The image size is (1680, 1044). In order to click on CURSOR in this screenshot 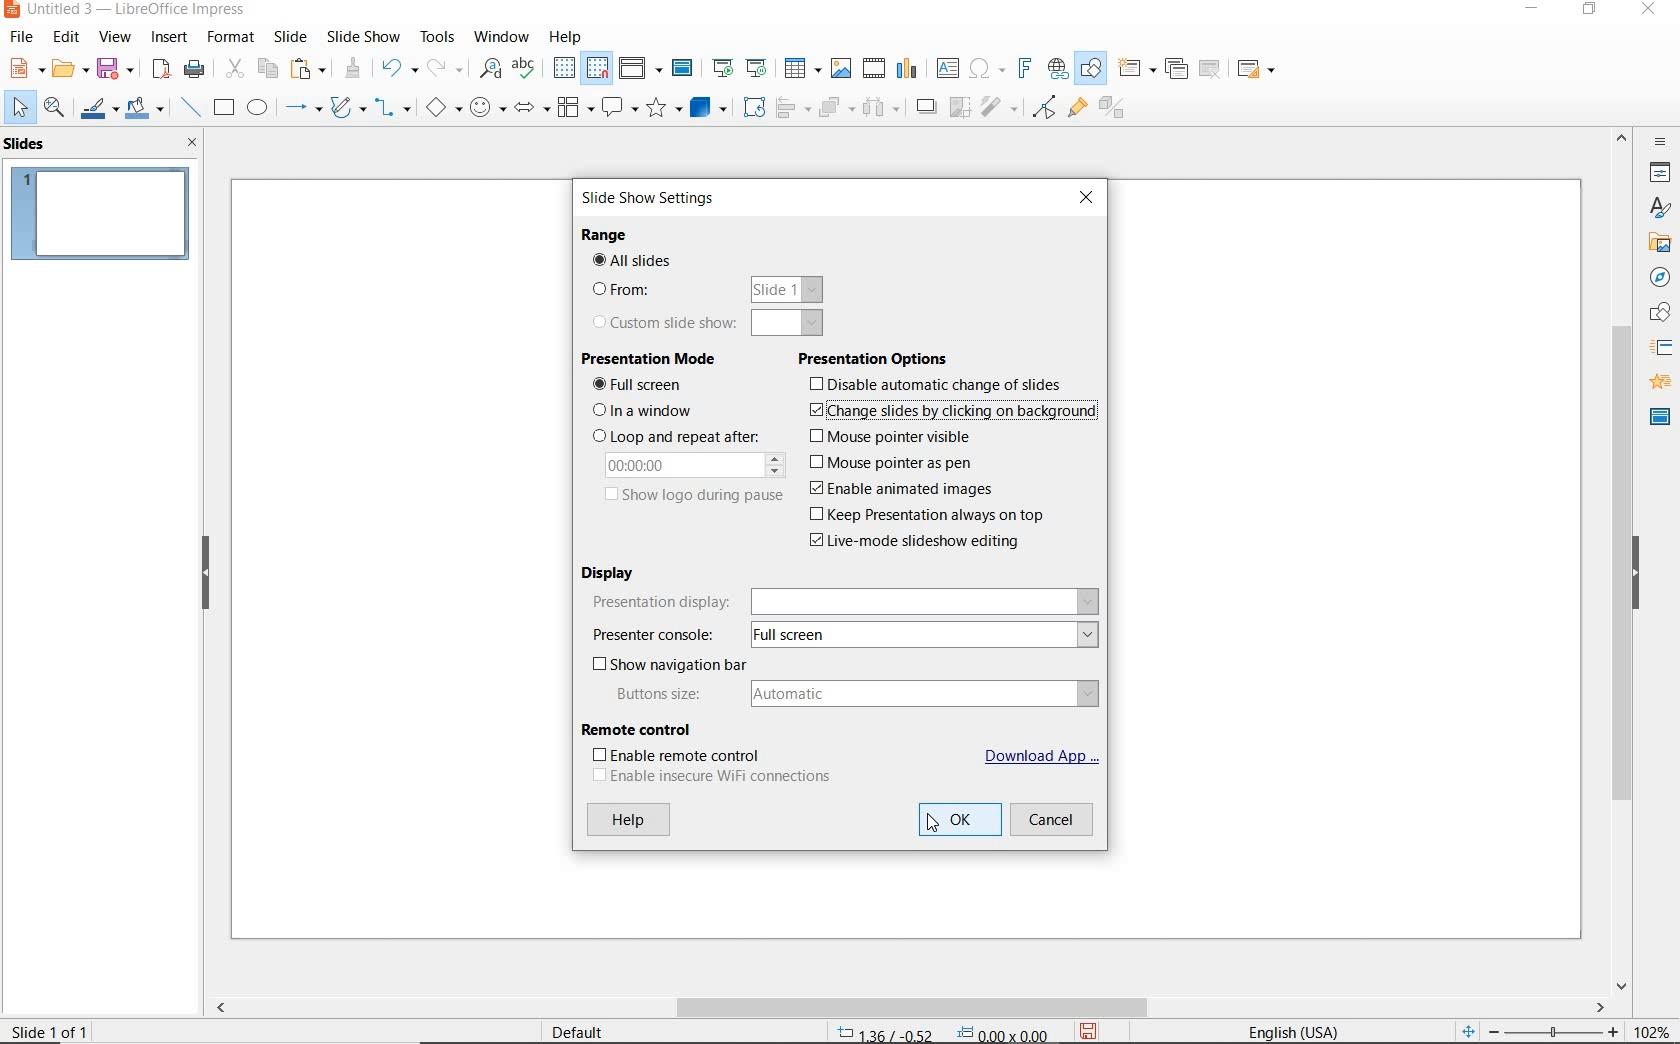, I will do `click(934, 826)`.